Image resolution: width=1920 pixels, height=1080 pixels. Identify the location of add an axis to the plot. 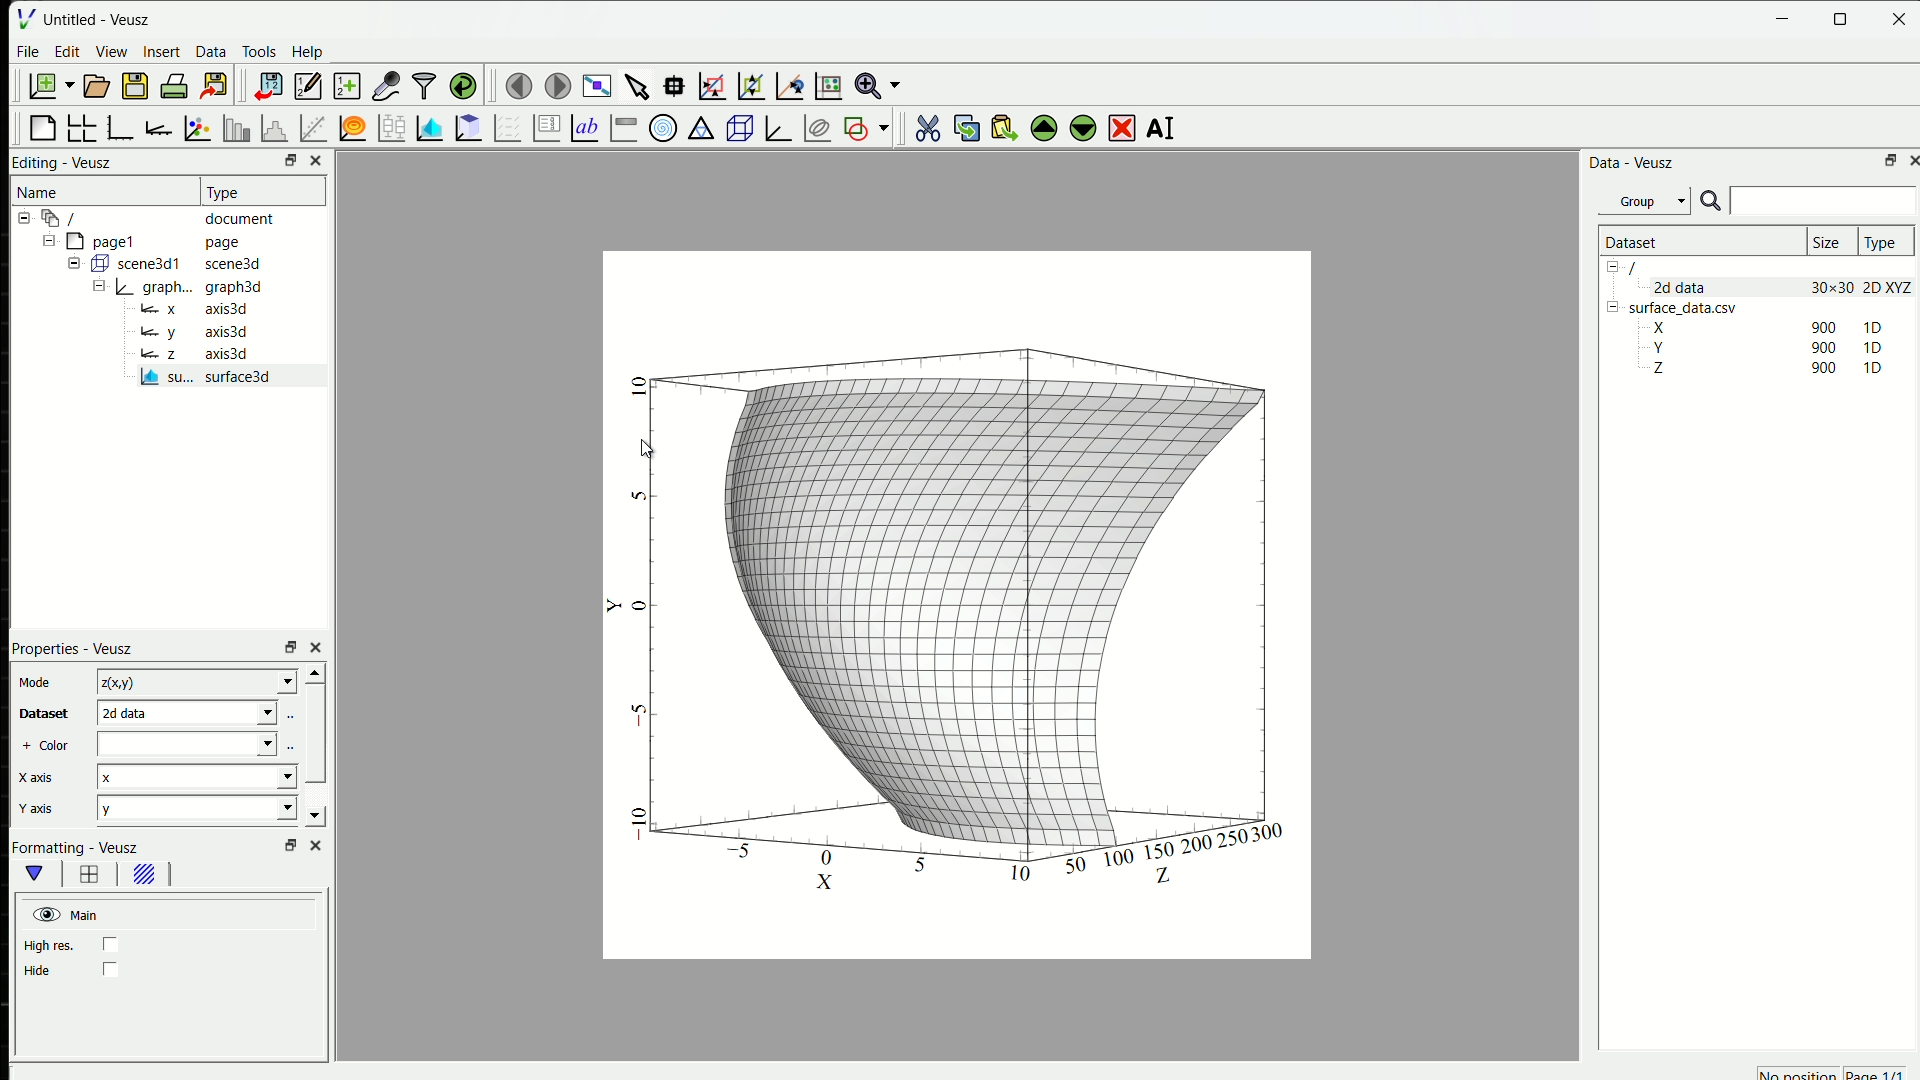
(160, 127).